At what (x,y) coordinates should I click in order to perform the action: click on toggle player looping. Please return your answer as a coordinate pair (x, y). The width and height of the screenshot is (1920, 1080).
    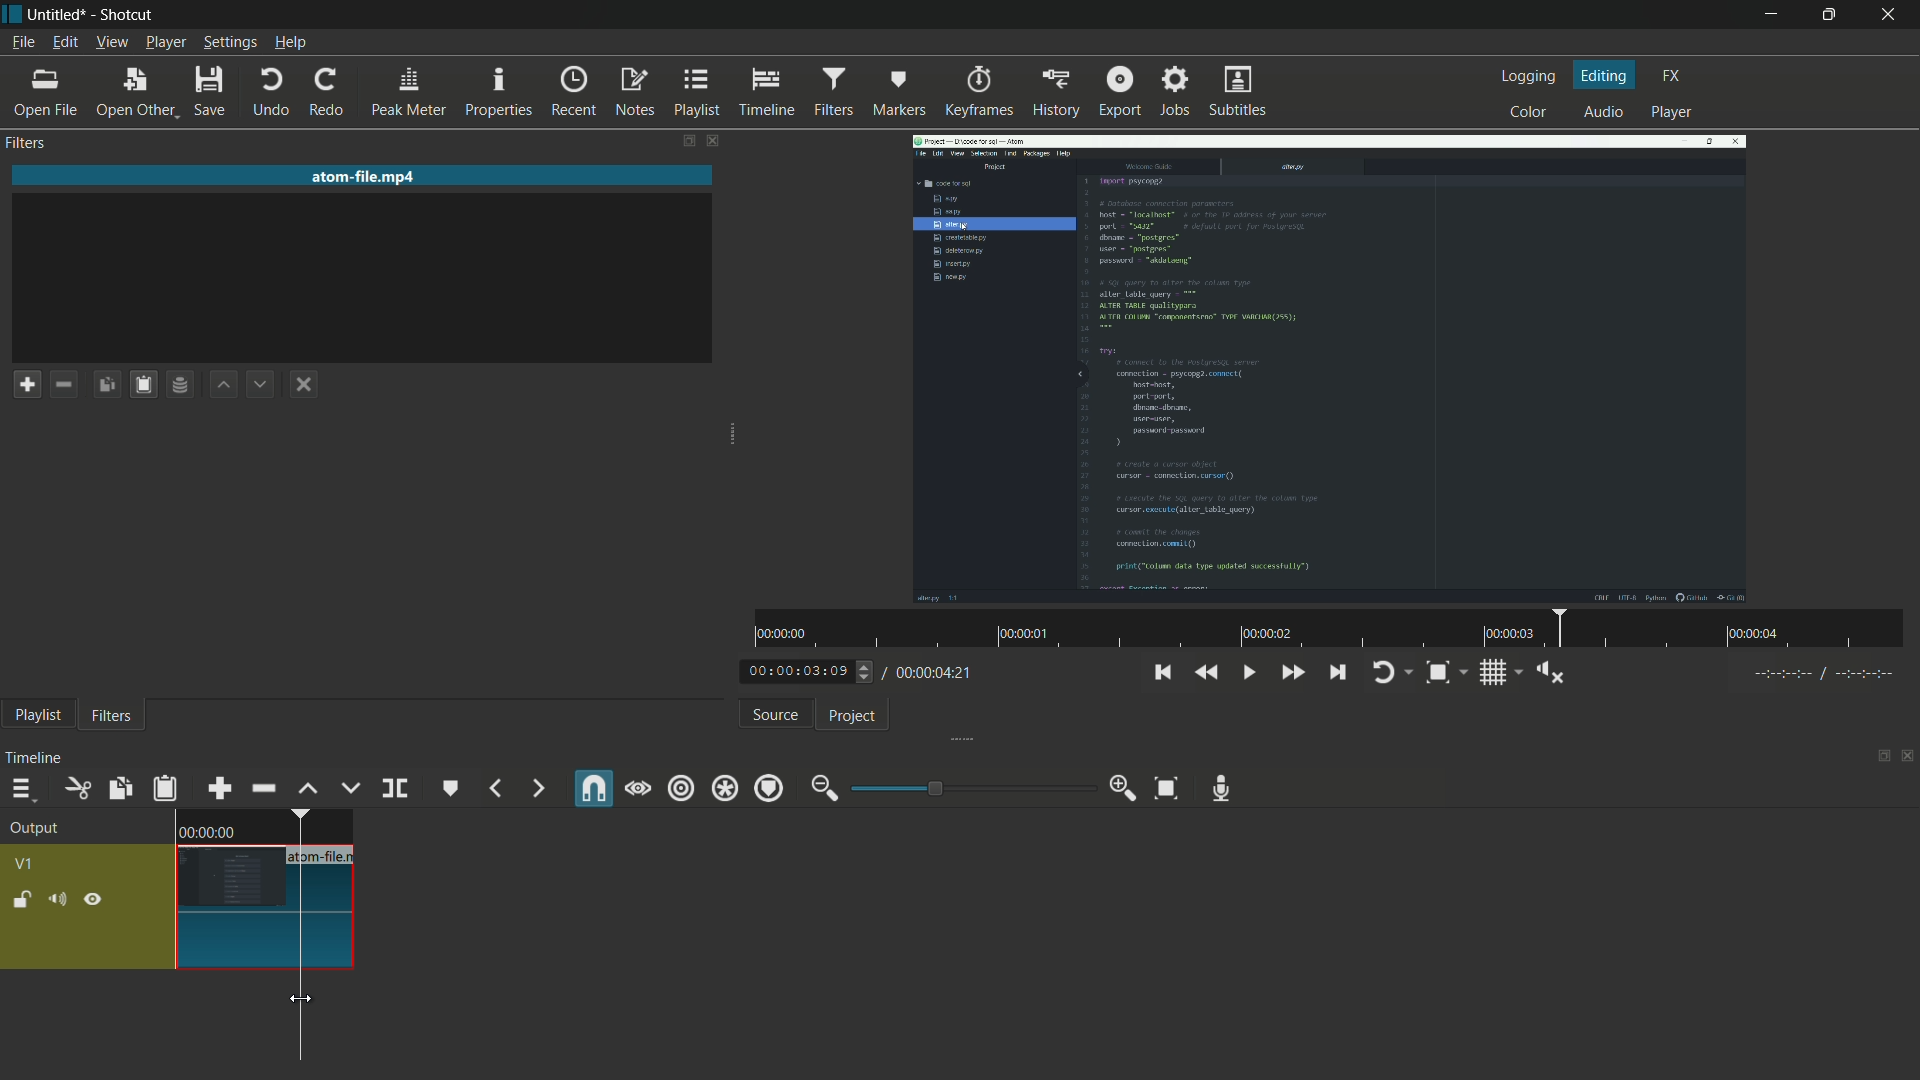
    Looking at the image, I should click on (1382, 673).